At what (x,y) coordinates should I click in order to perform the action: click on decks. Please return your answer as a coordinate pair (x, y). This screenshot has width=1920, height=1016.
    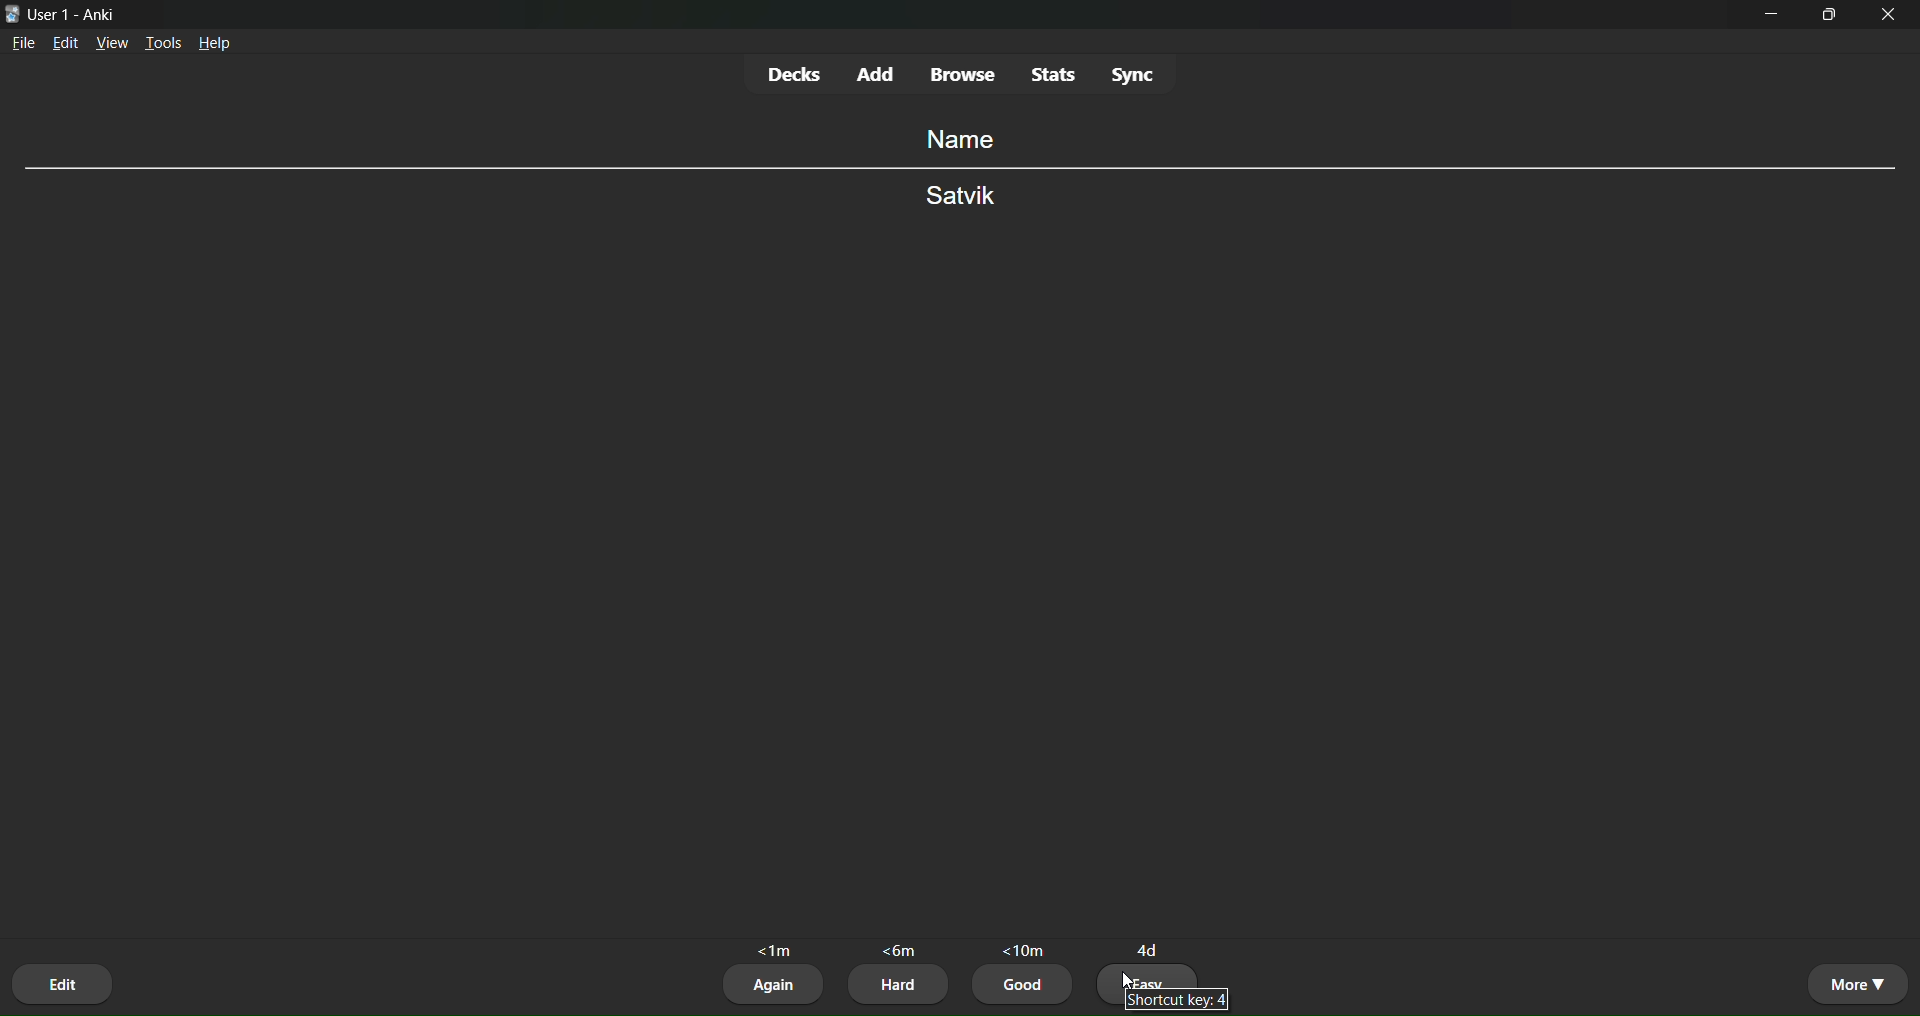
    Looking at the image, I should click on (793, 74).